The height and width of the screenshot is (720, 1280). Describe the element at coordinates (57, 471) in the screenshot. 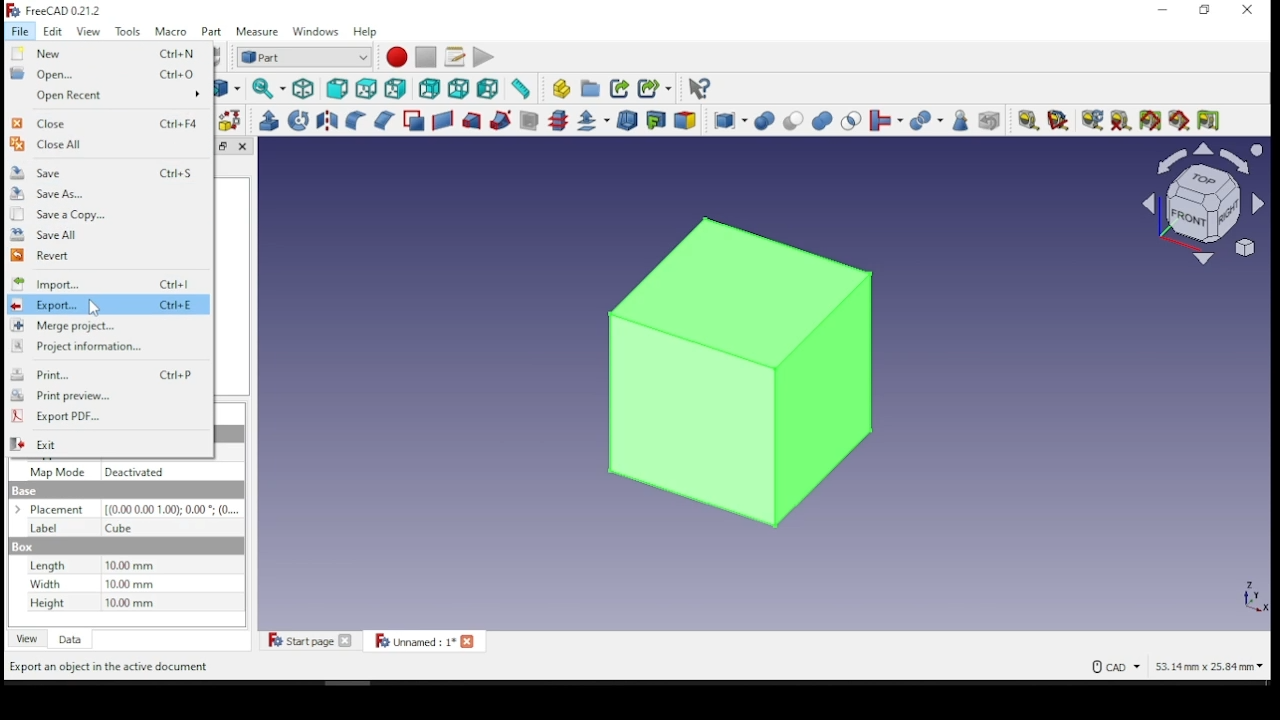

I see `Map Mode` at that location.